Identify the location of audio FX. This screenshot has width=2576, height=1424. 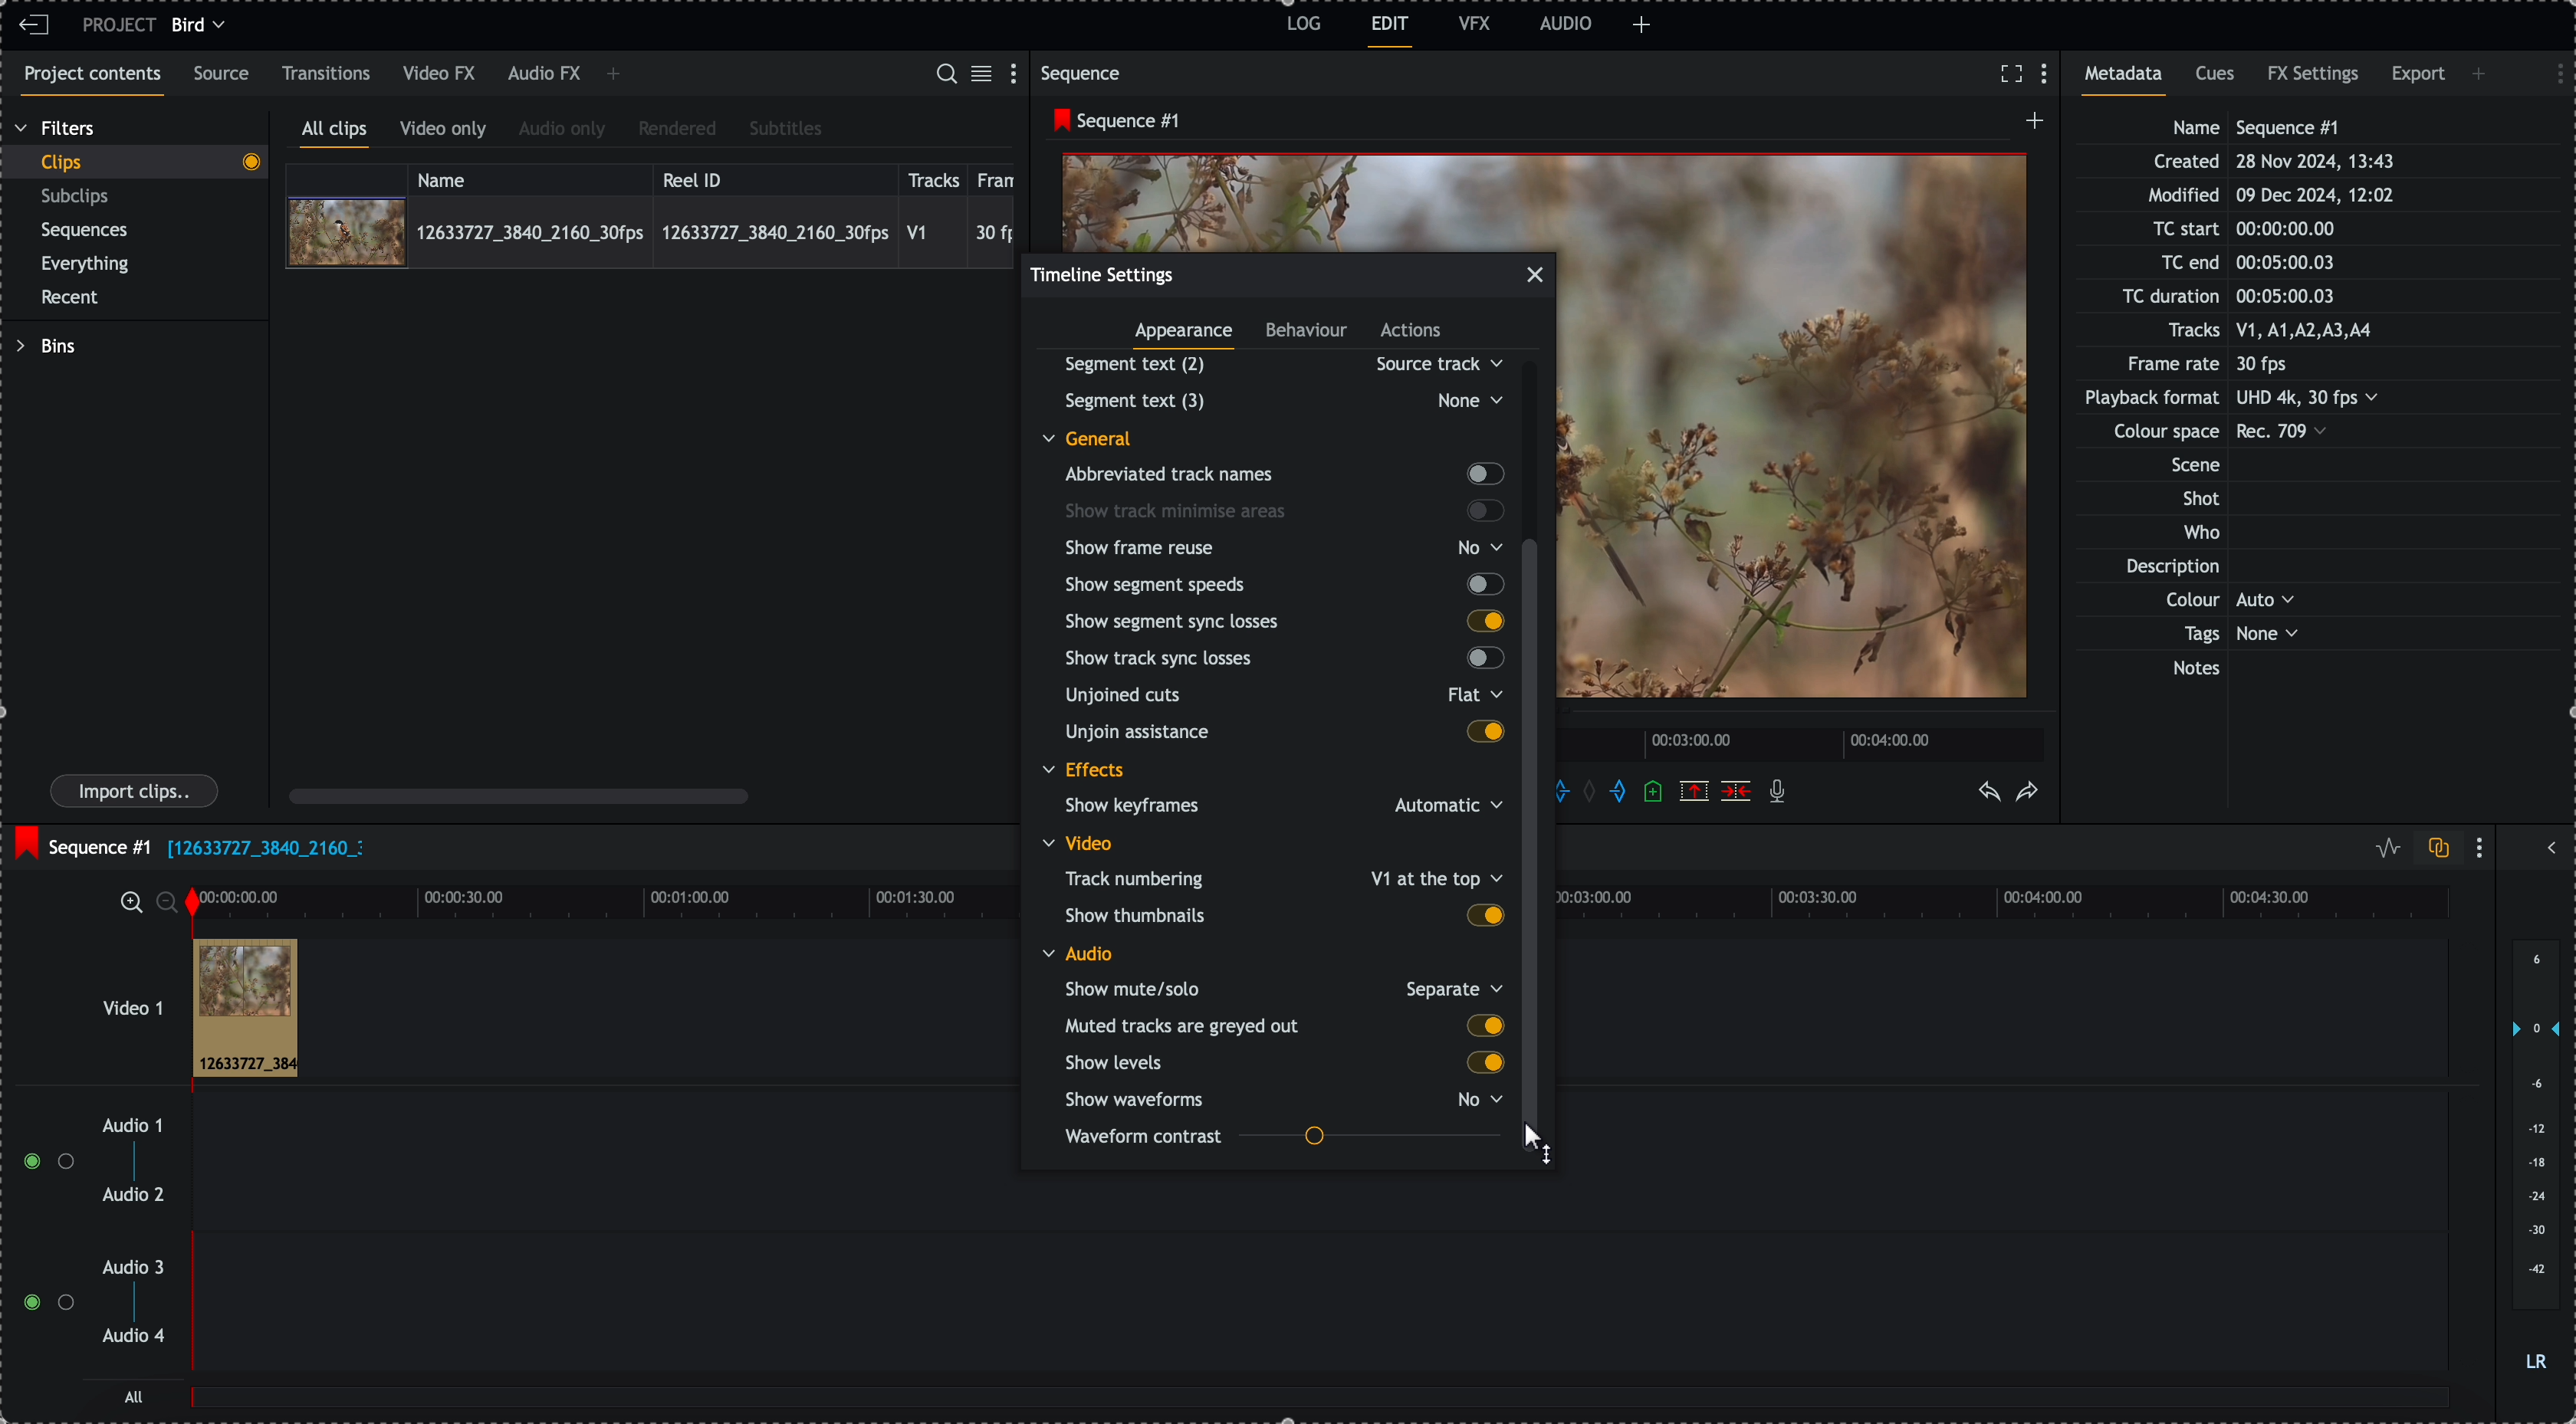
(543, 75).